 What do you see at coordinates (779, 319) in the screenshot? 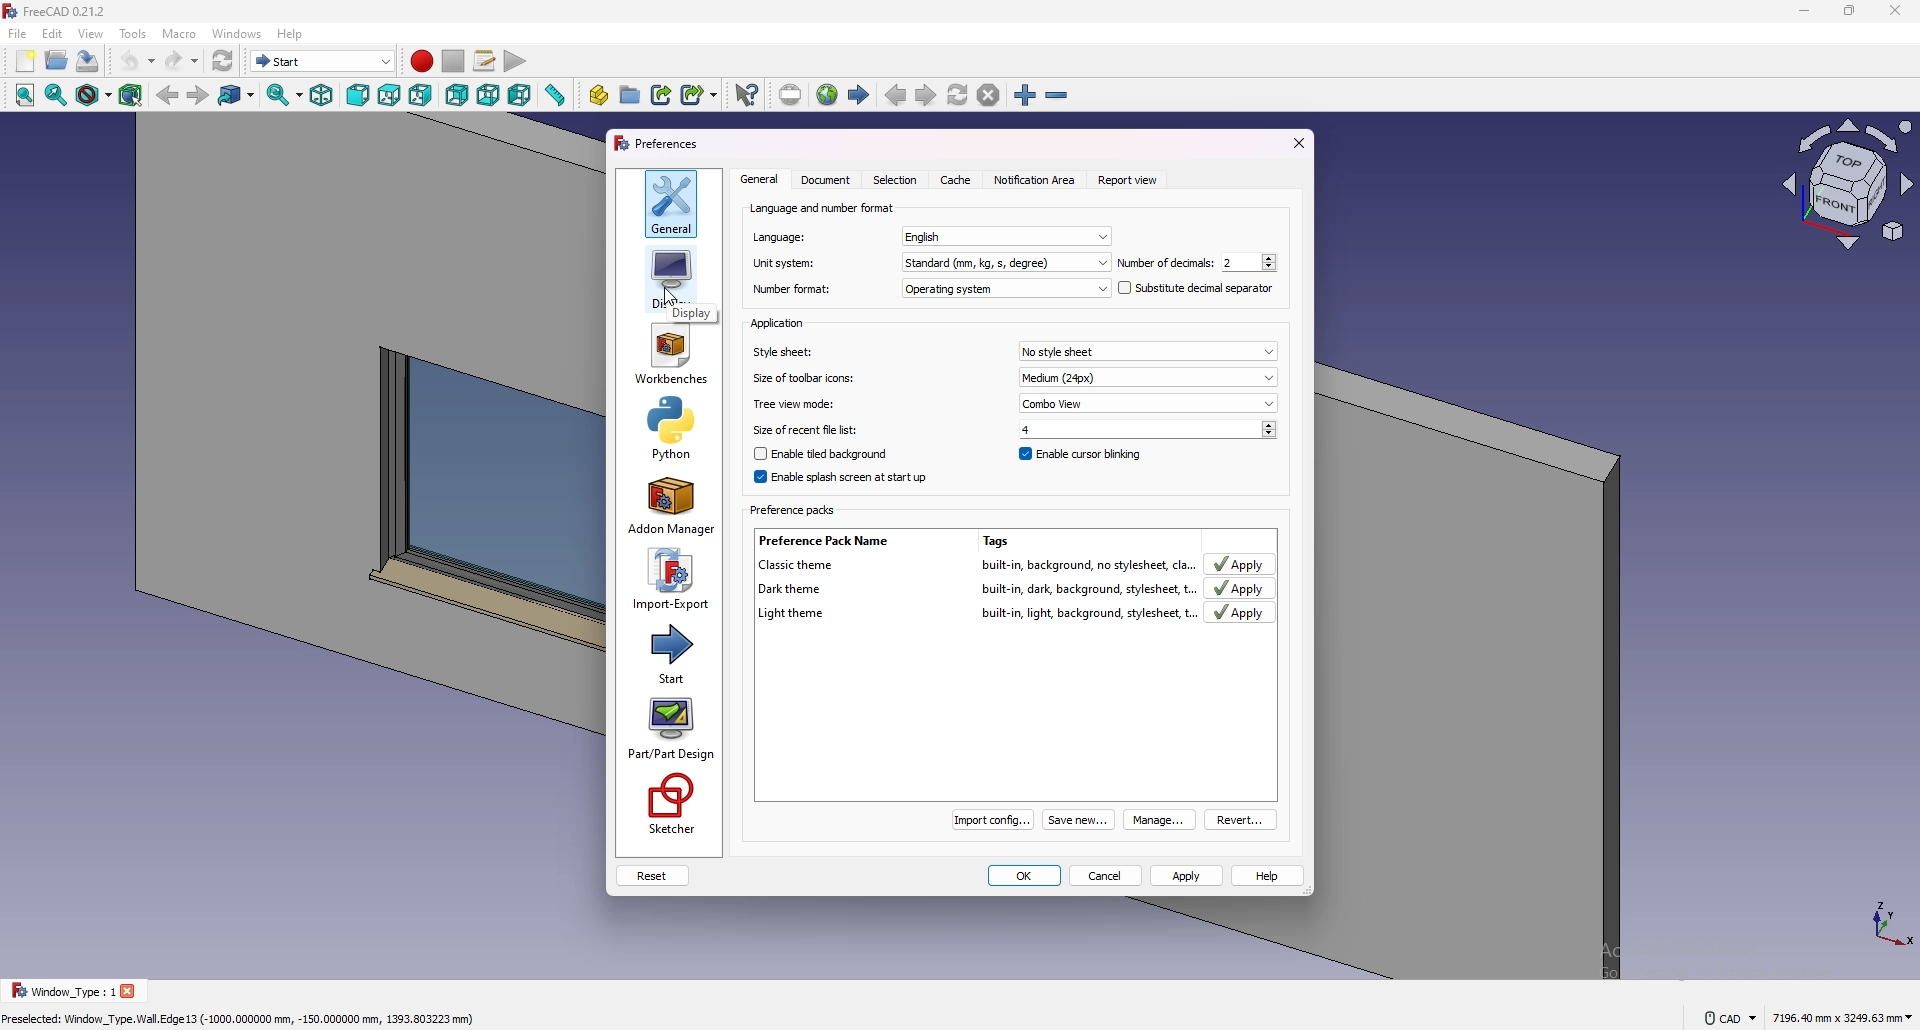
I see `application` at bounding box center [779, 319].